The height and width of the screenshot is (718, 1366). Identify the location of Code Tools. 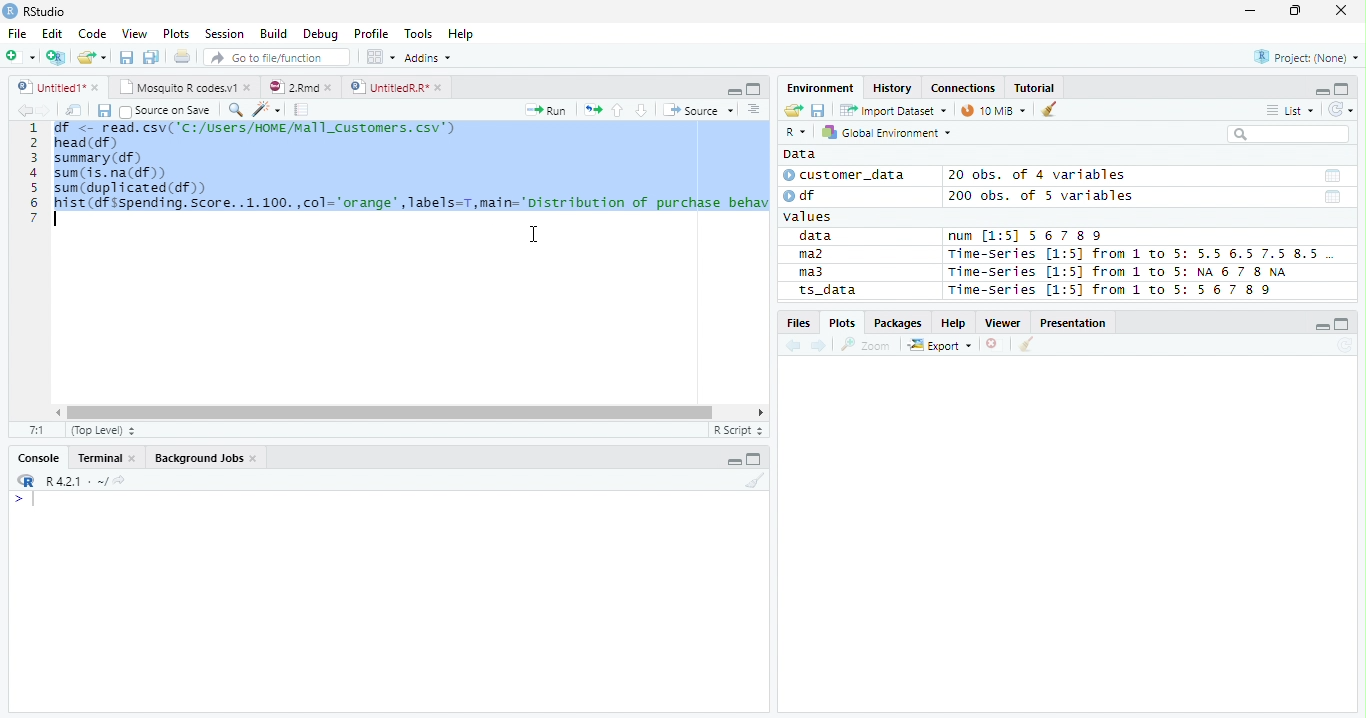
(266, 110).